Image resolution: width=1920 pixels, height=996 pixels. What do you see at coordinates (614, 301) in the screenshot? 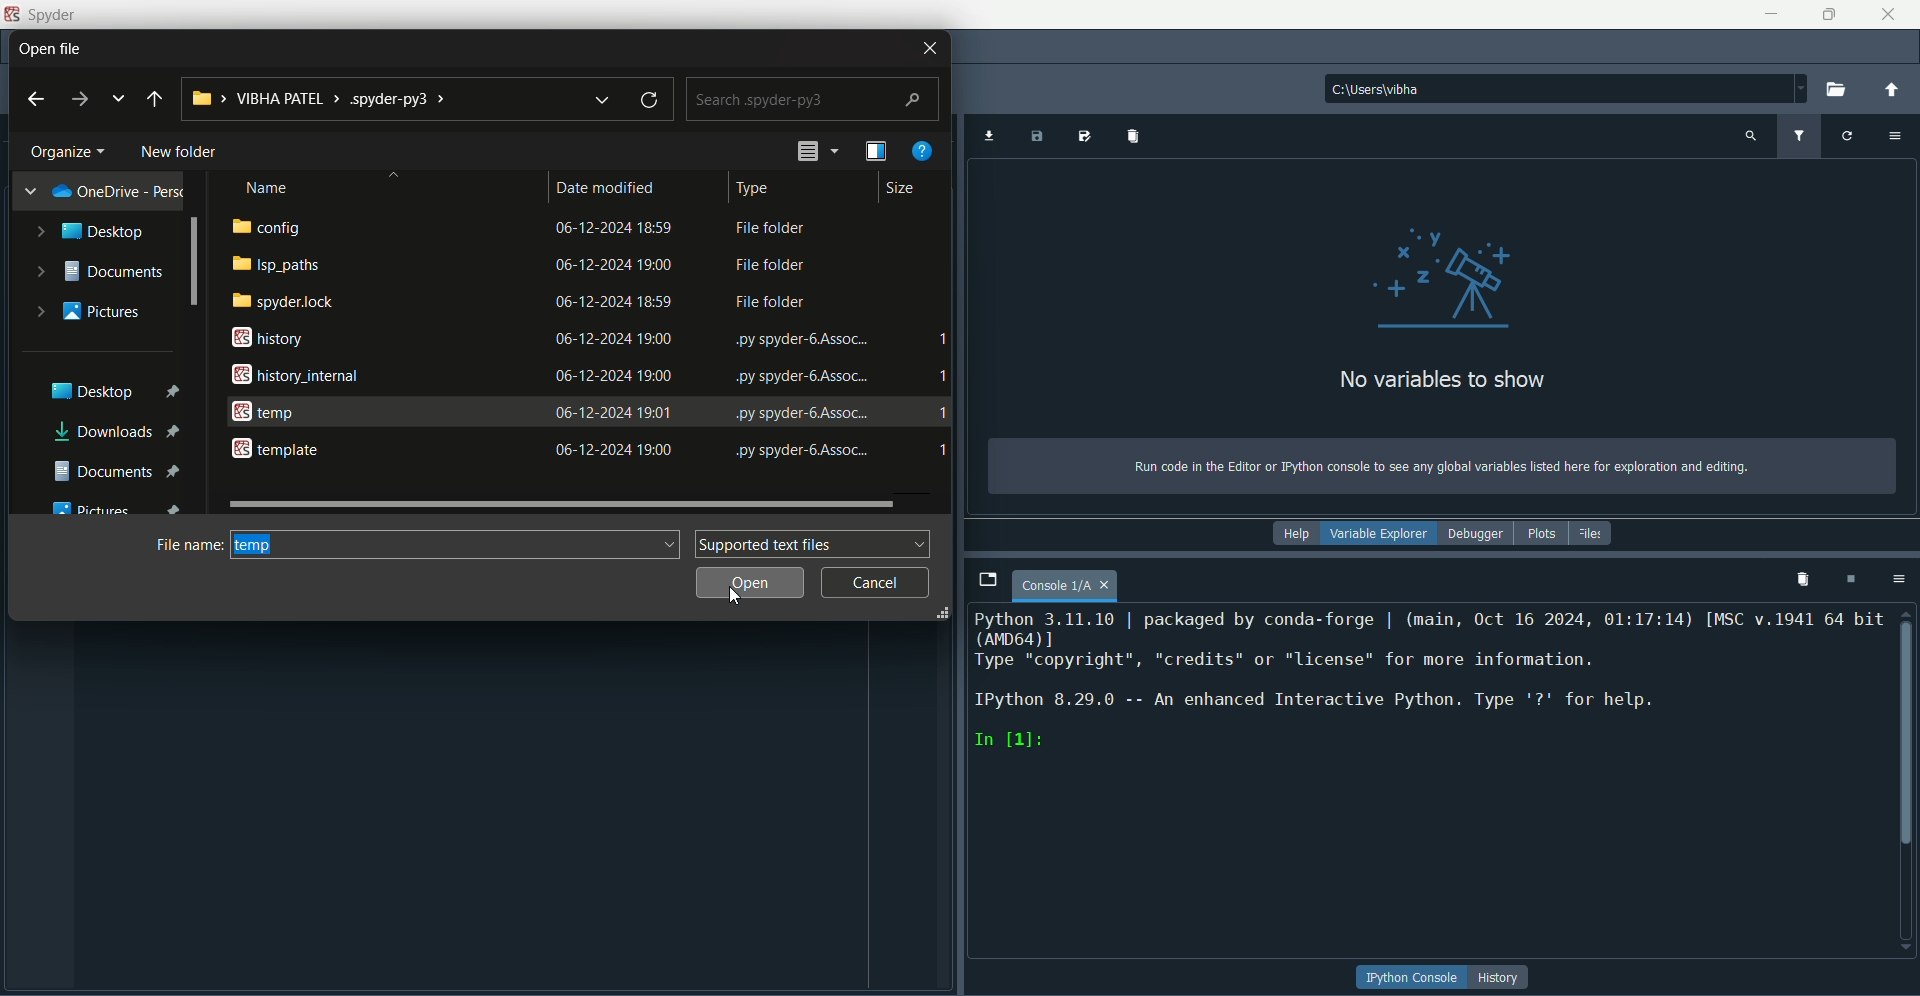
I see `date` at bounding box center [614, 301].